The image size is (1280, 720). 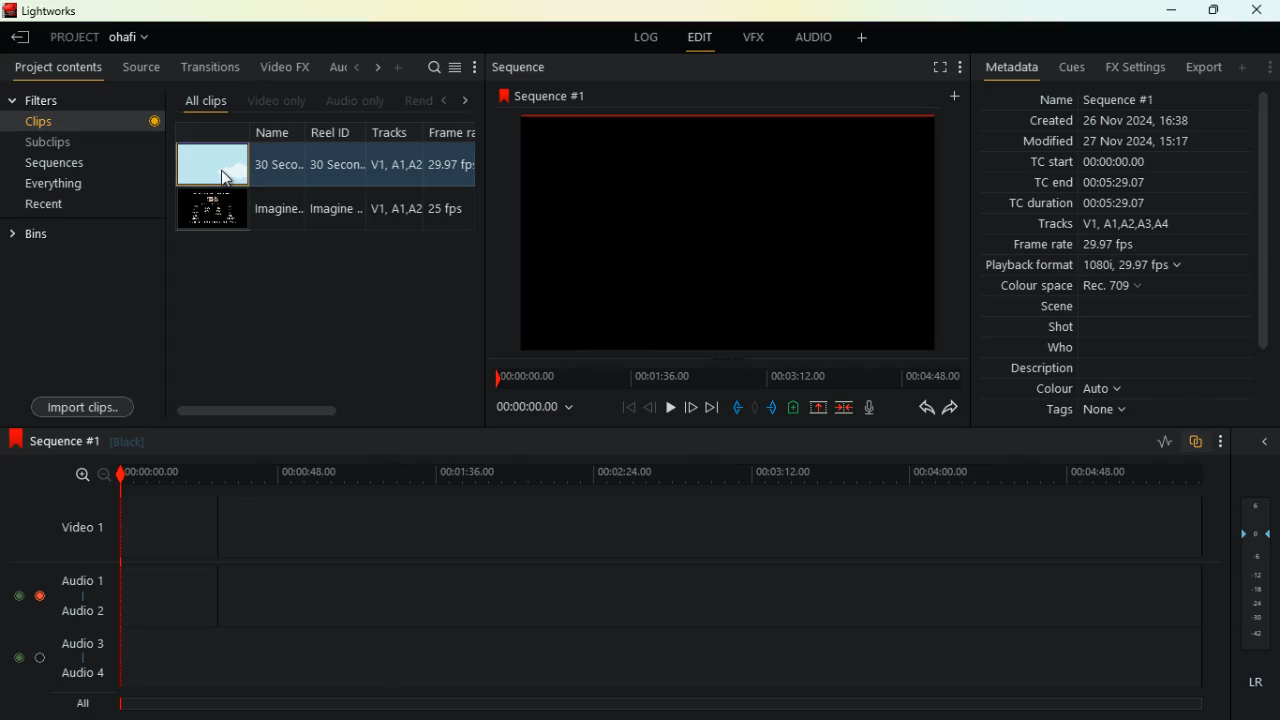 What do you see at coordinates (920, 407) in the screenshot?
I see `back` at bounding box center [920, 407].